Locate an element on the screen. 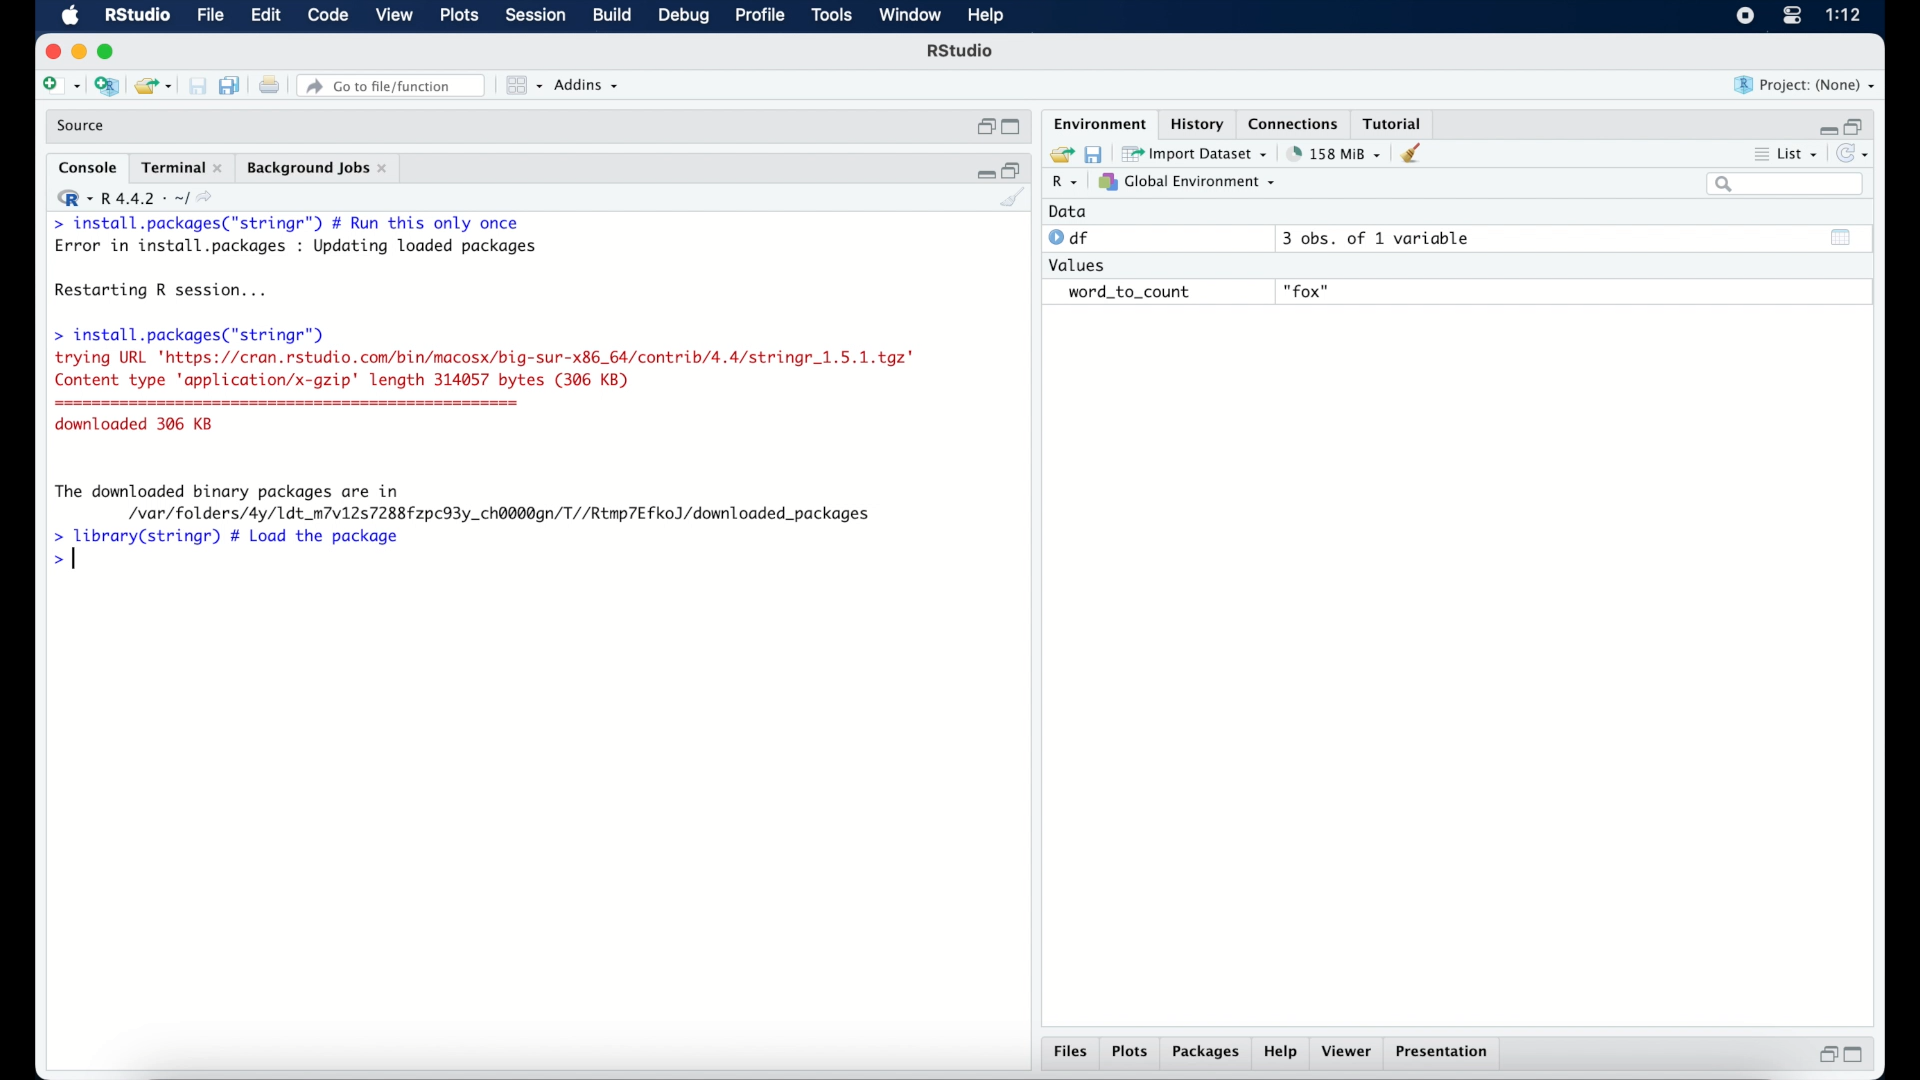  terminal is located at coordinates (182, 168).